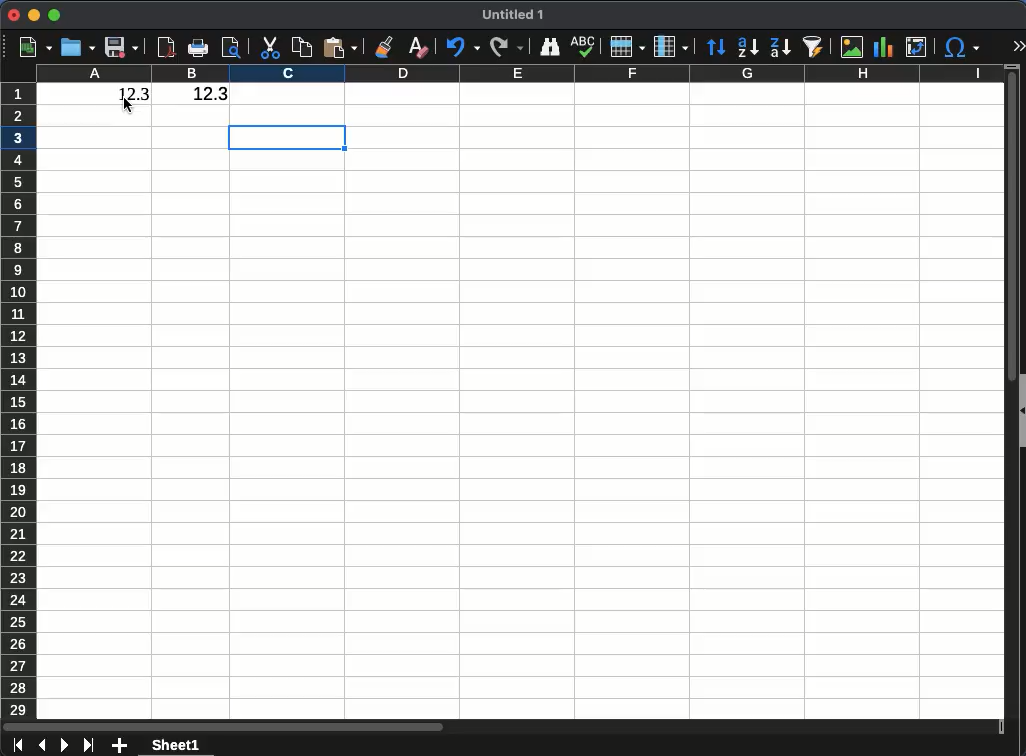  What do you see at coordinates (89, 745) in the screenshot?
I see `last sheet` at bounding box center [89, 745].